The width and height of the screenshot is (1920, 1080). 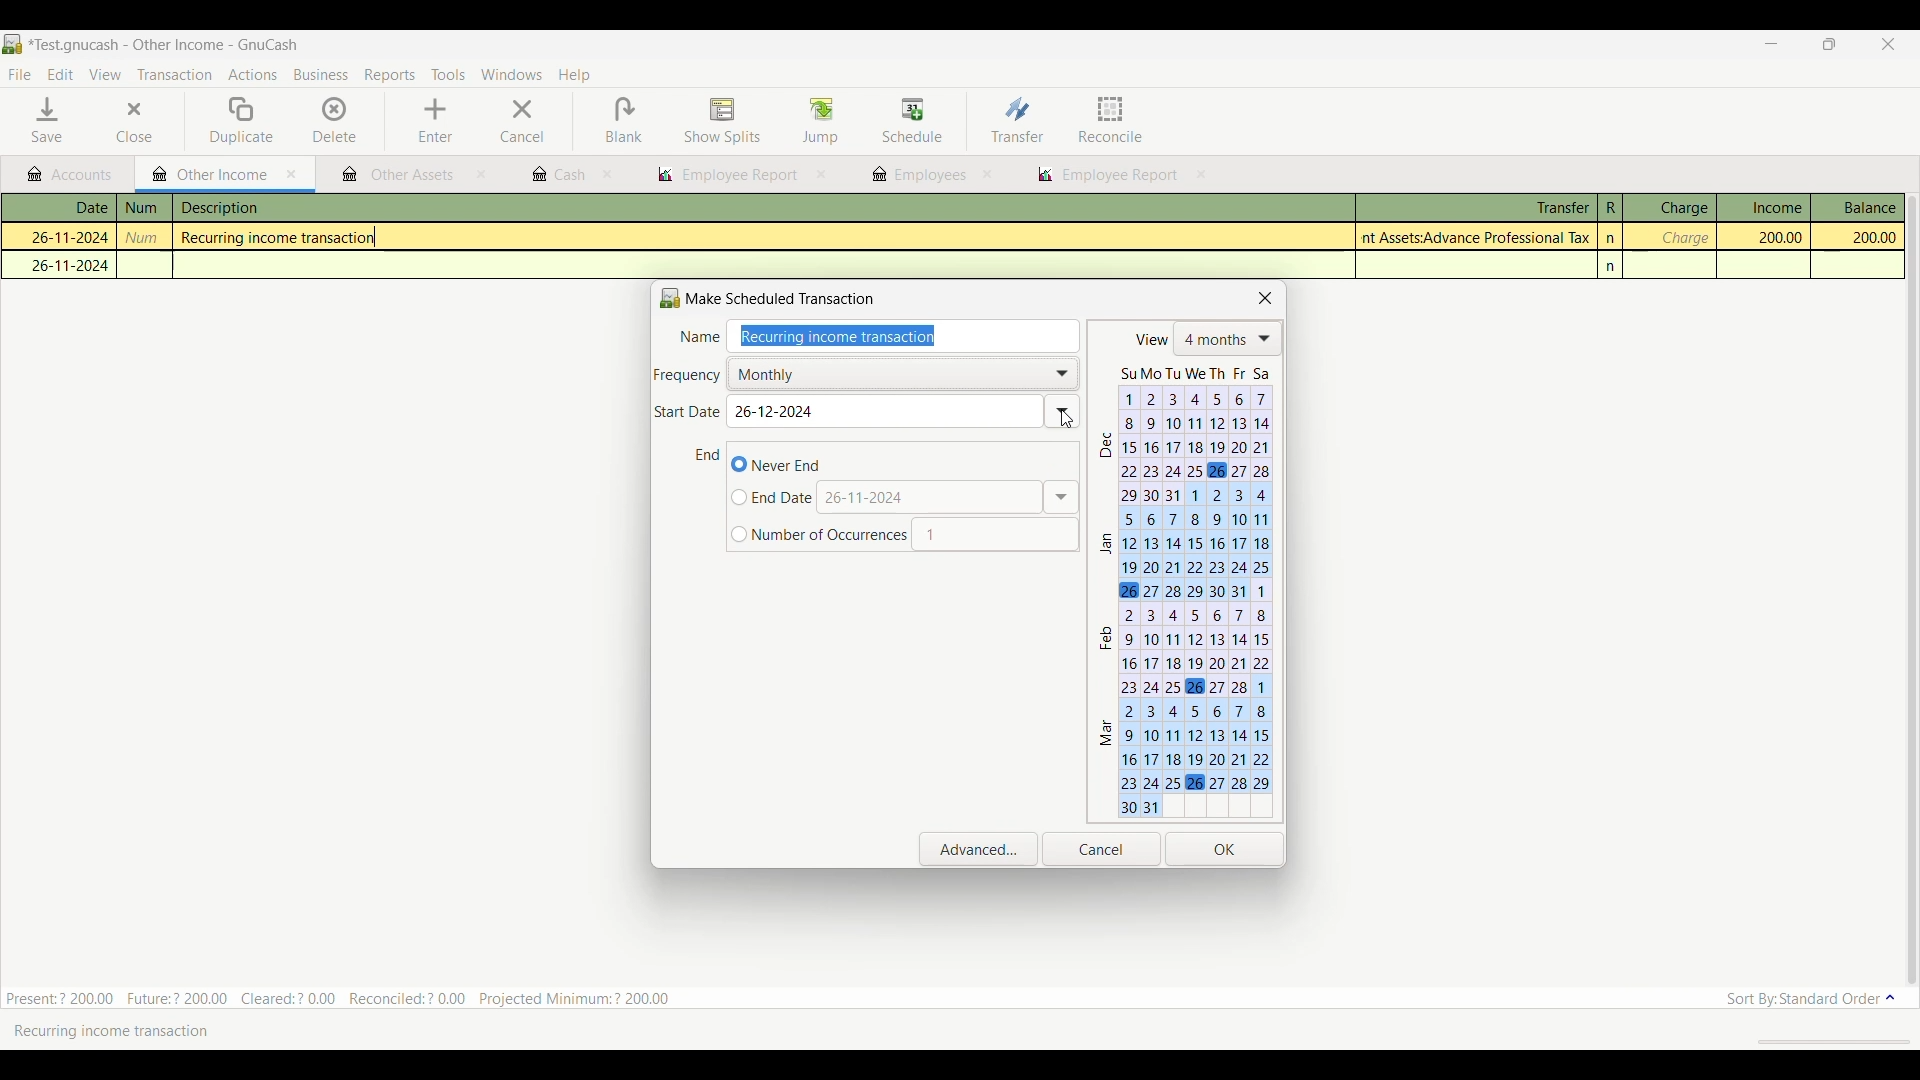 I want to click on Income column, so click(x=1763, y=207).